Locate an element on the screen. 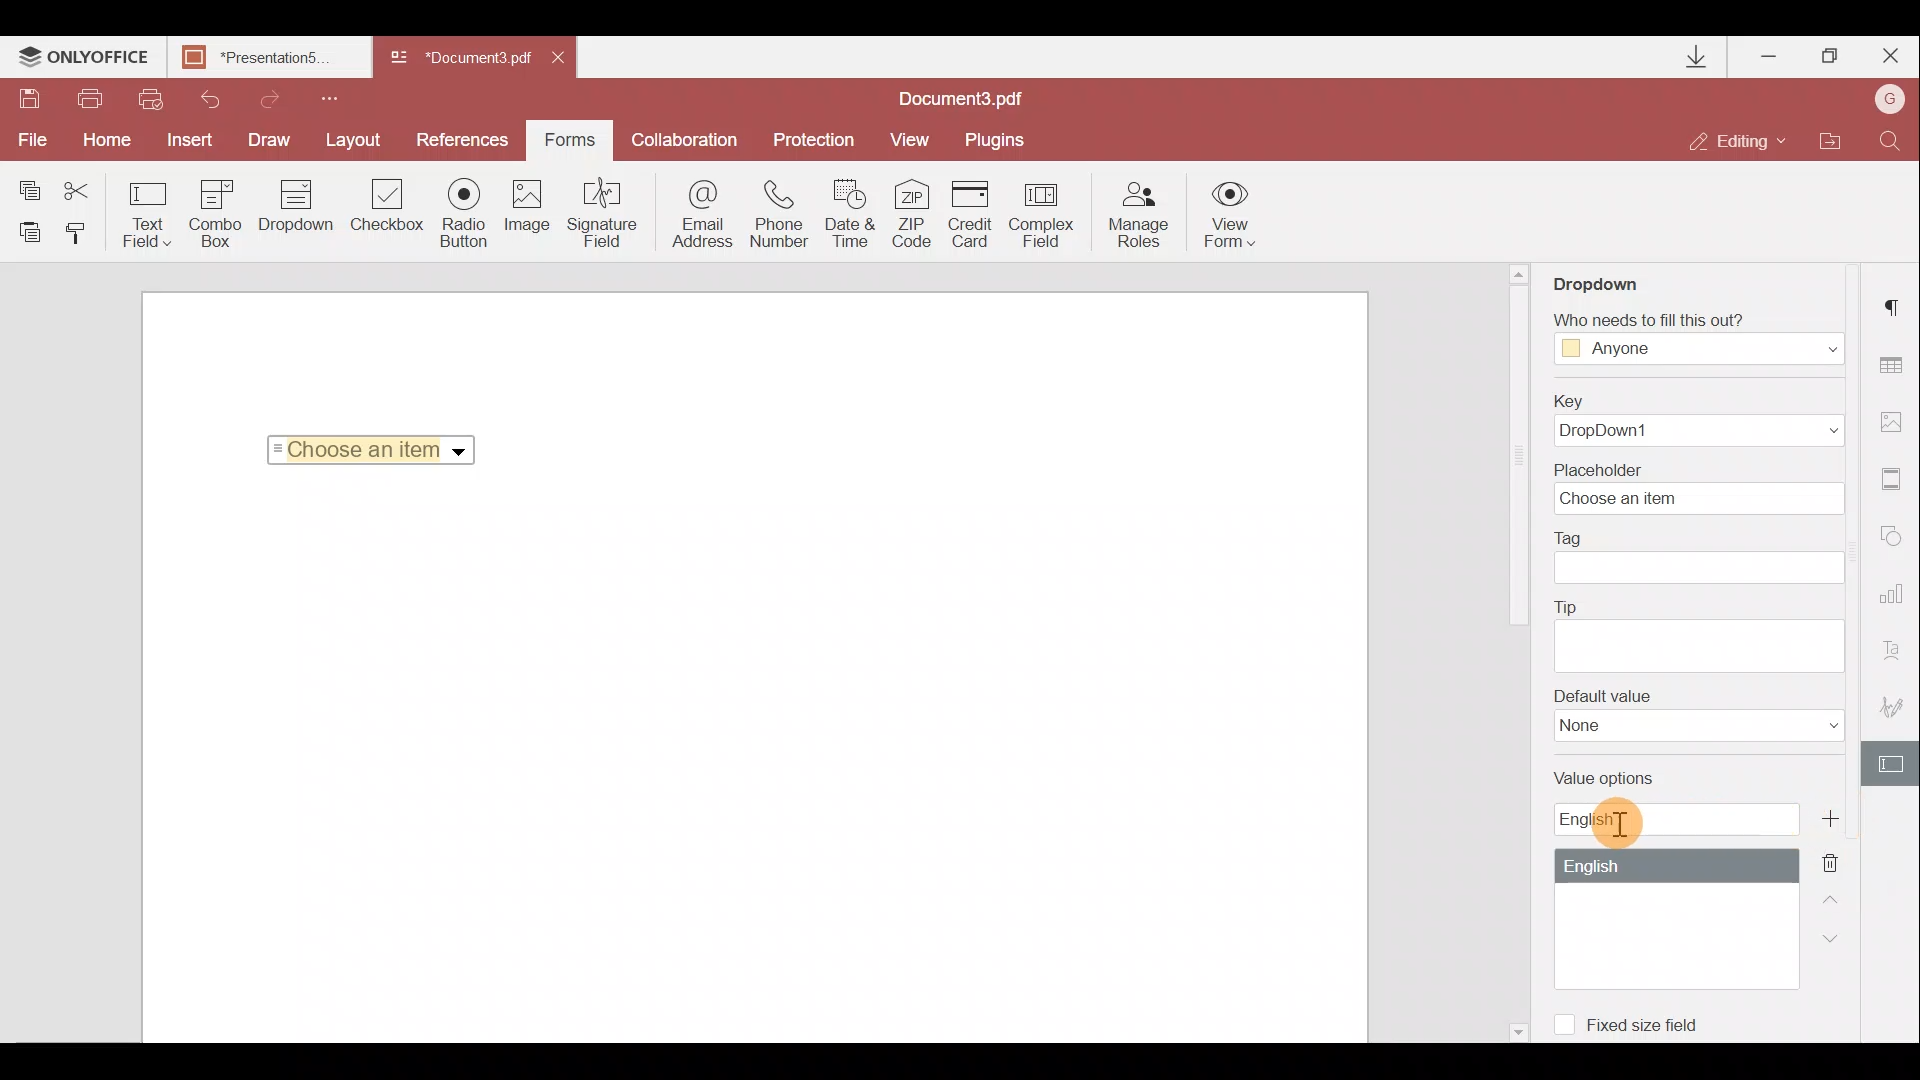 This screenshot has height=1080, width=1920. Copy is located at coordinates (28, 186).